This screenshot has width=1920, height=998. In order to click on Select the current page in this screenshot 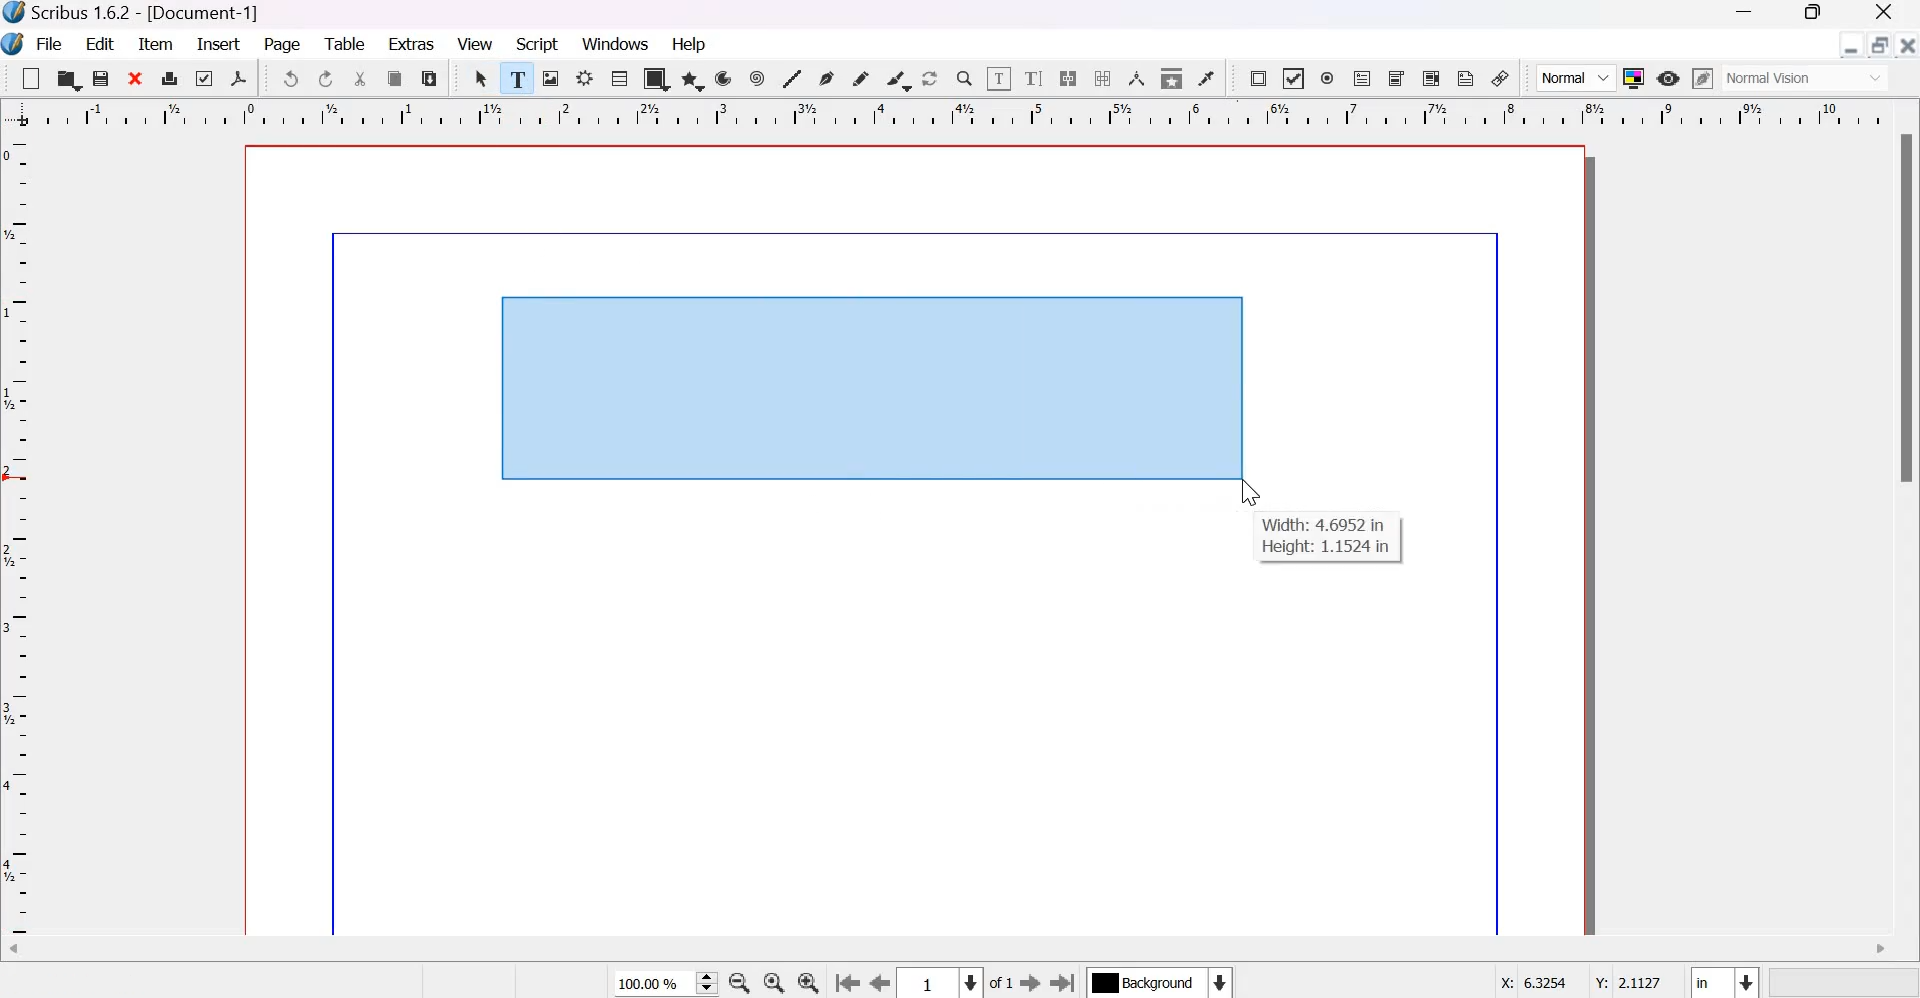, I will do `click(941, 983)`.